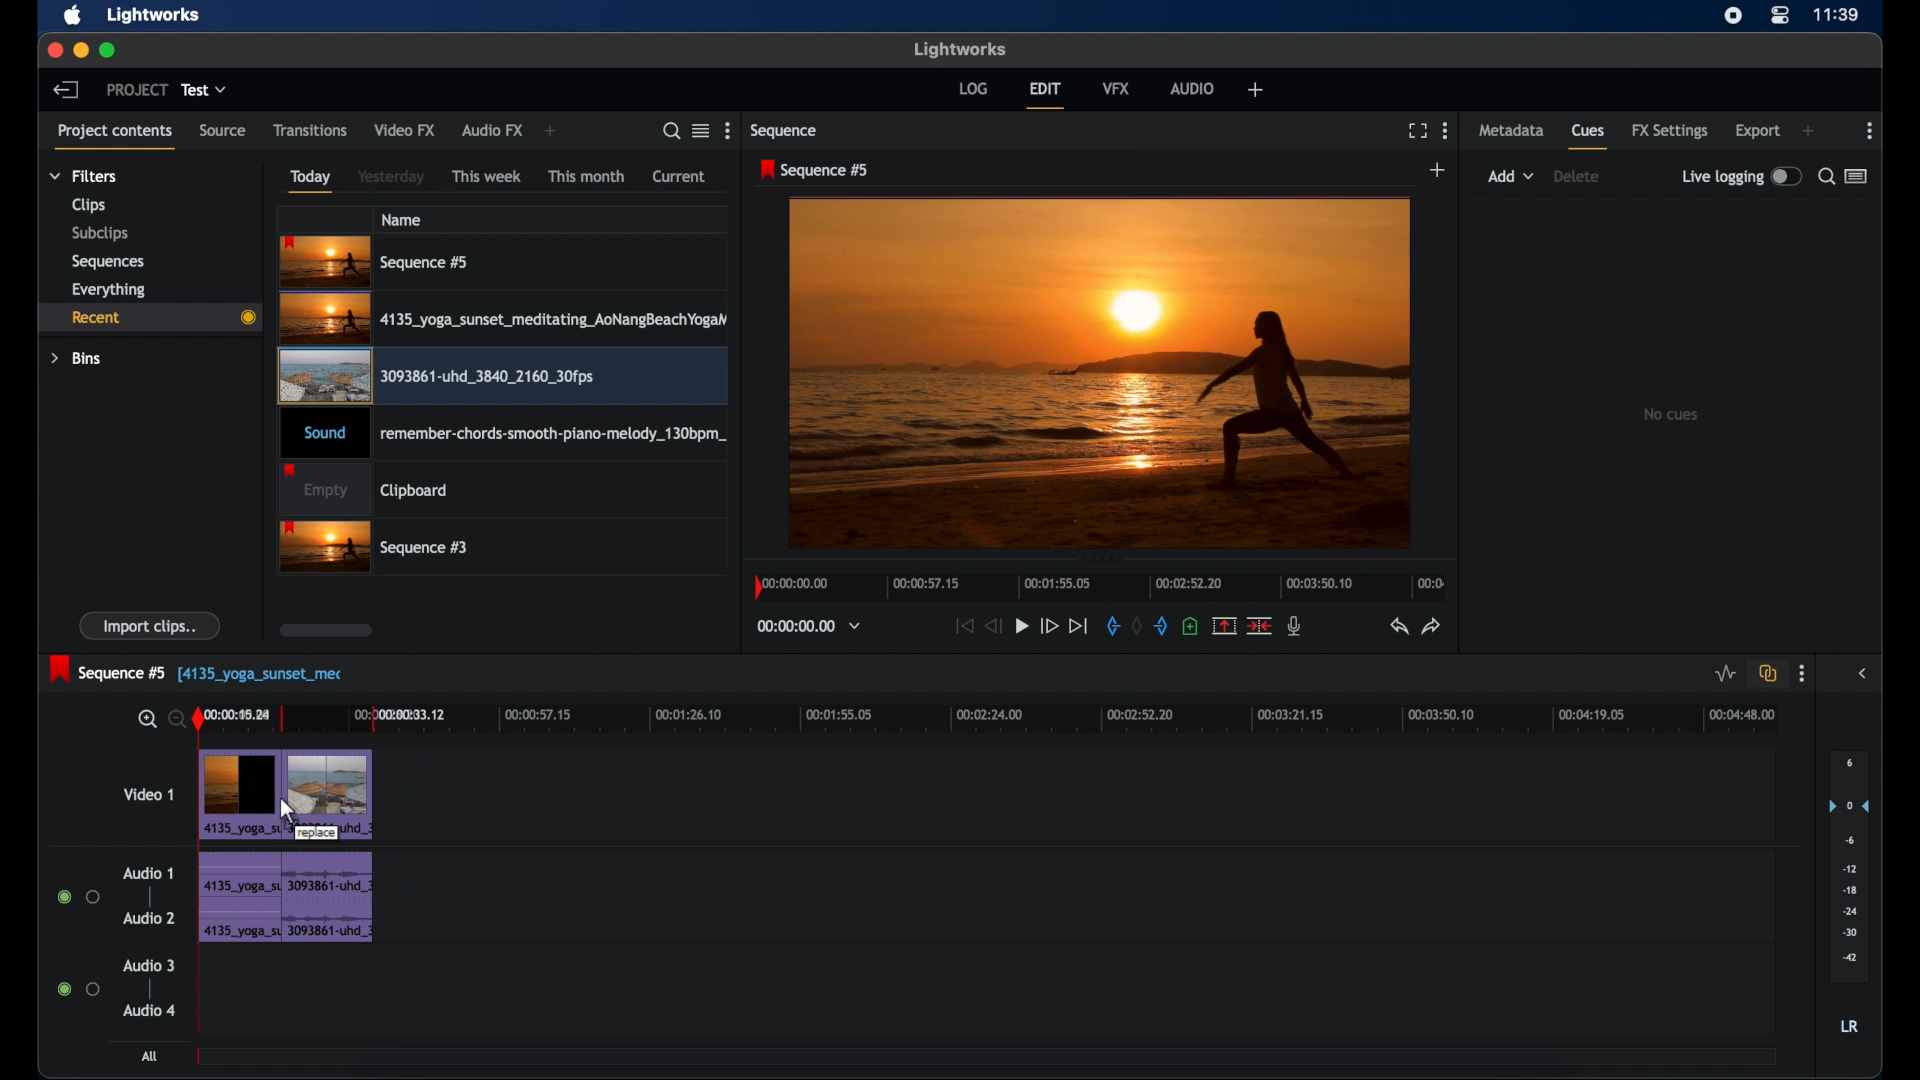 The height and width of the screenshot is (1080, 1920). I want to click on video clip, so click(240, 794).